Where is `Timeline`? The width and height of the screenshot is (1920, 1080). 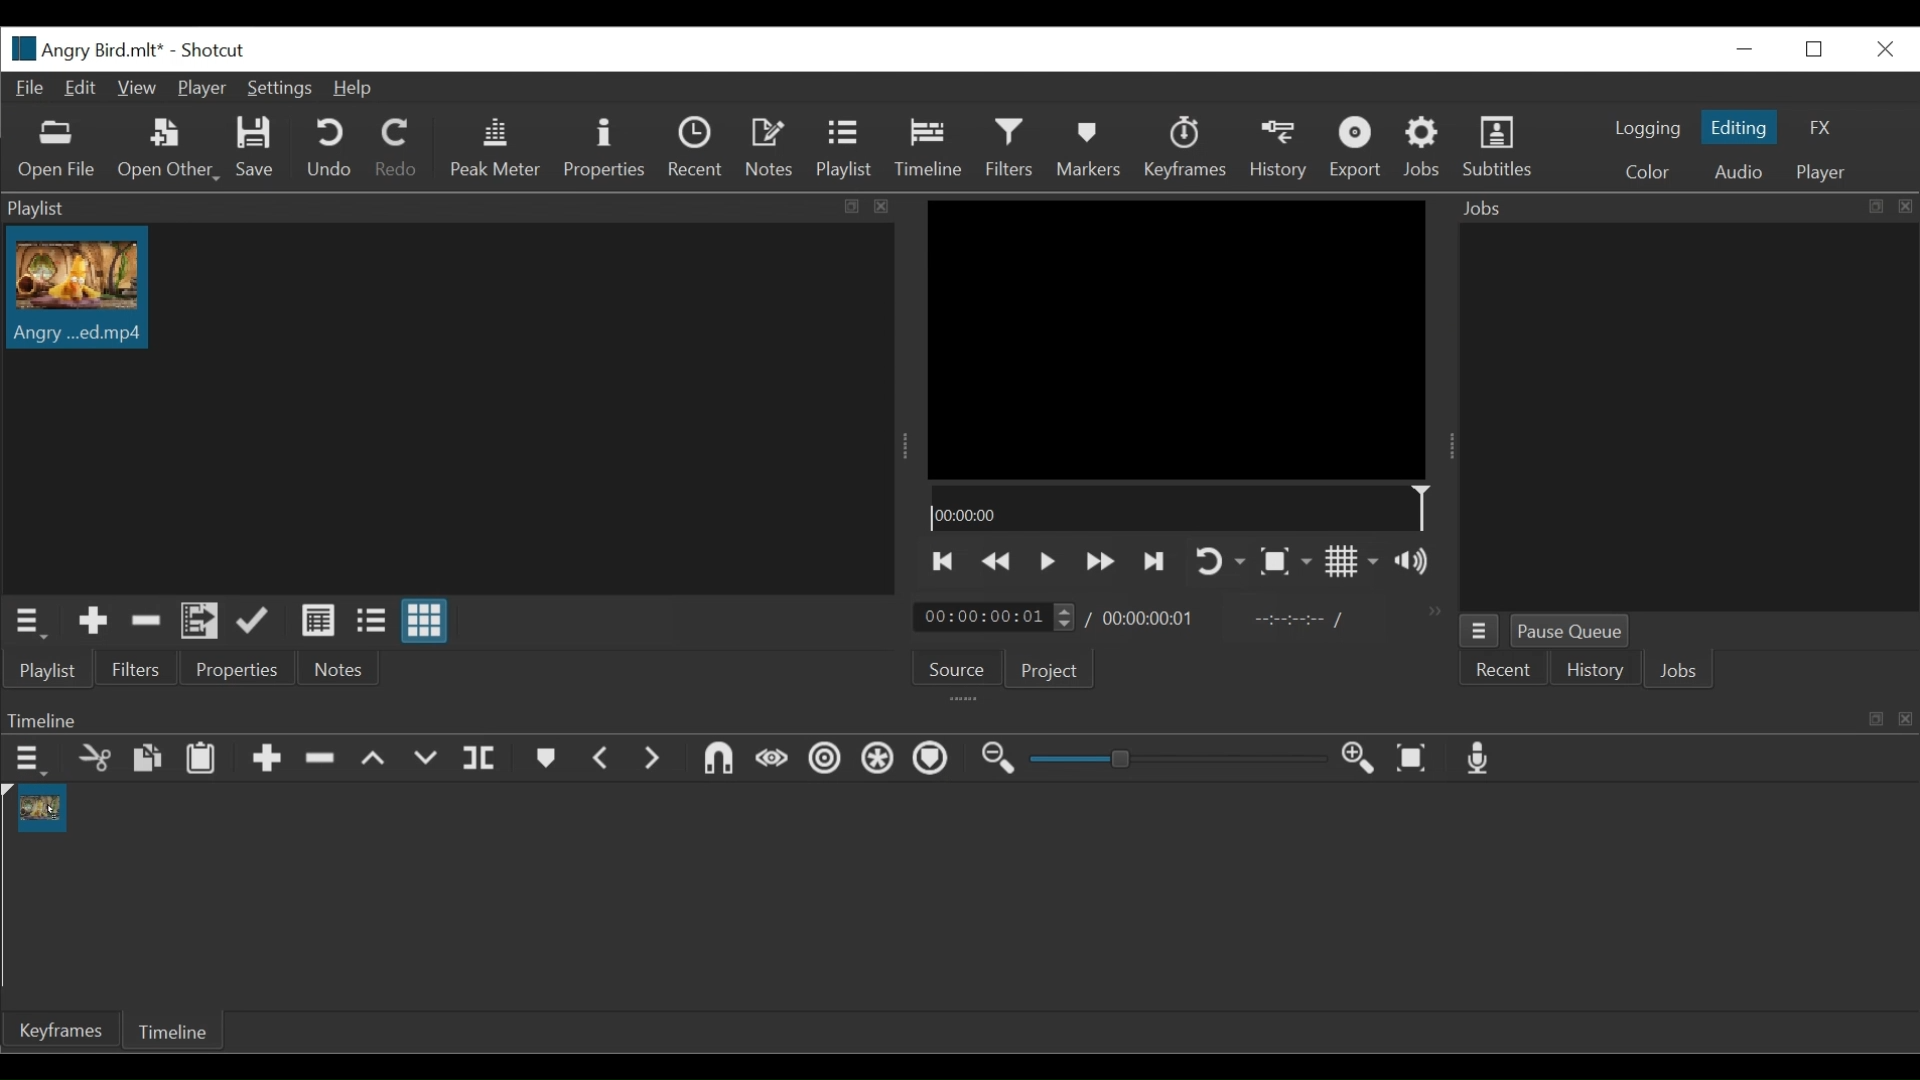
Timeline is located at coordinates (931, 147).